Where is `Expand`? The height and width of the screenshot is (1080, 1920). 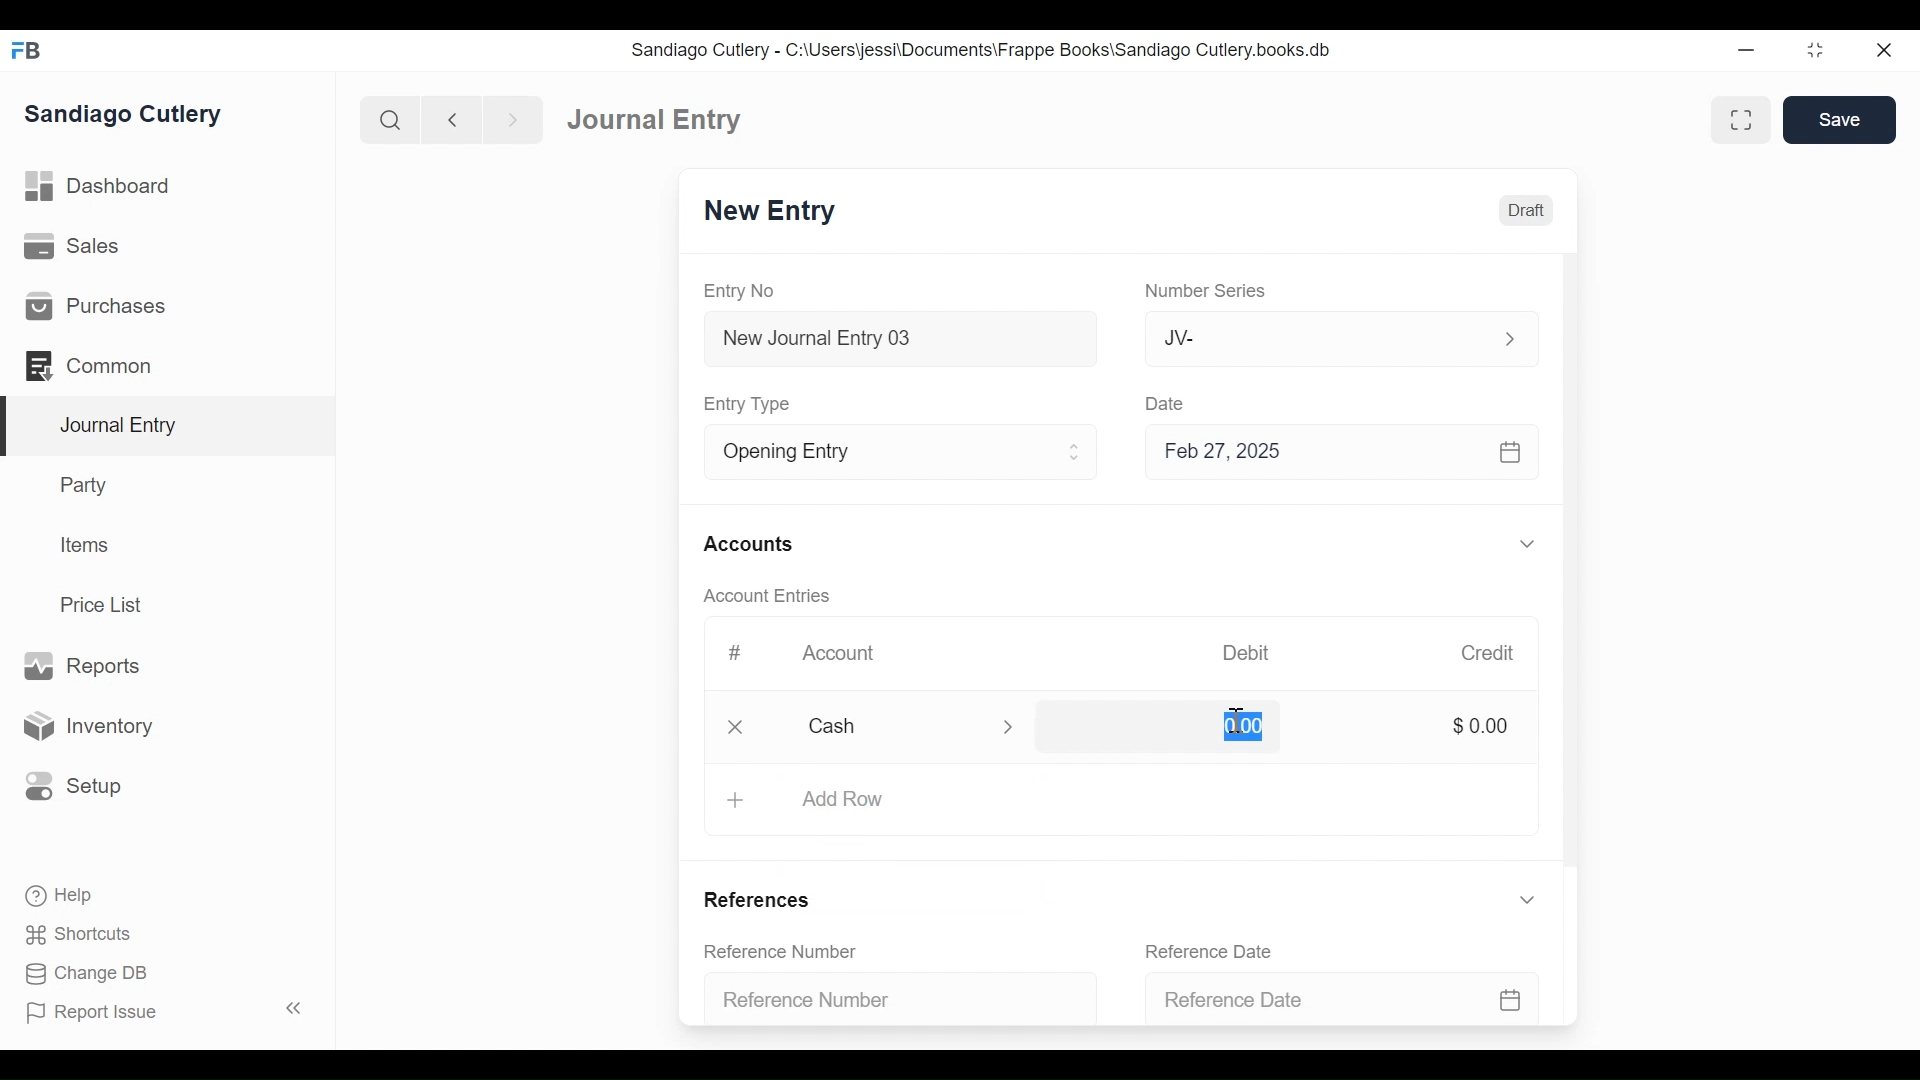
Expand is located at coordinates (1010, 727).